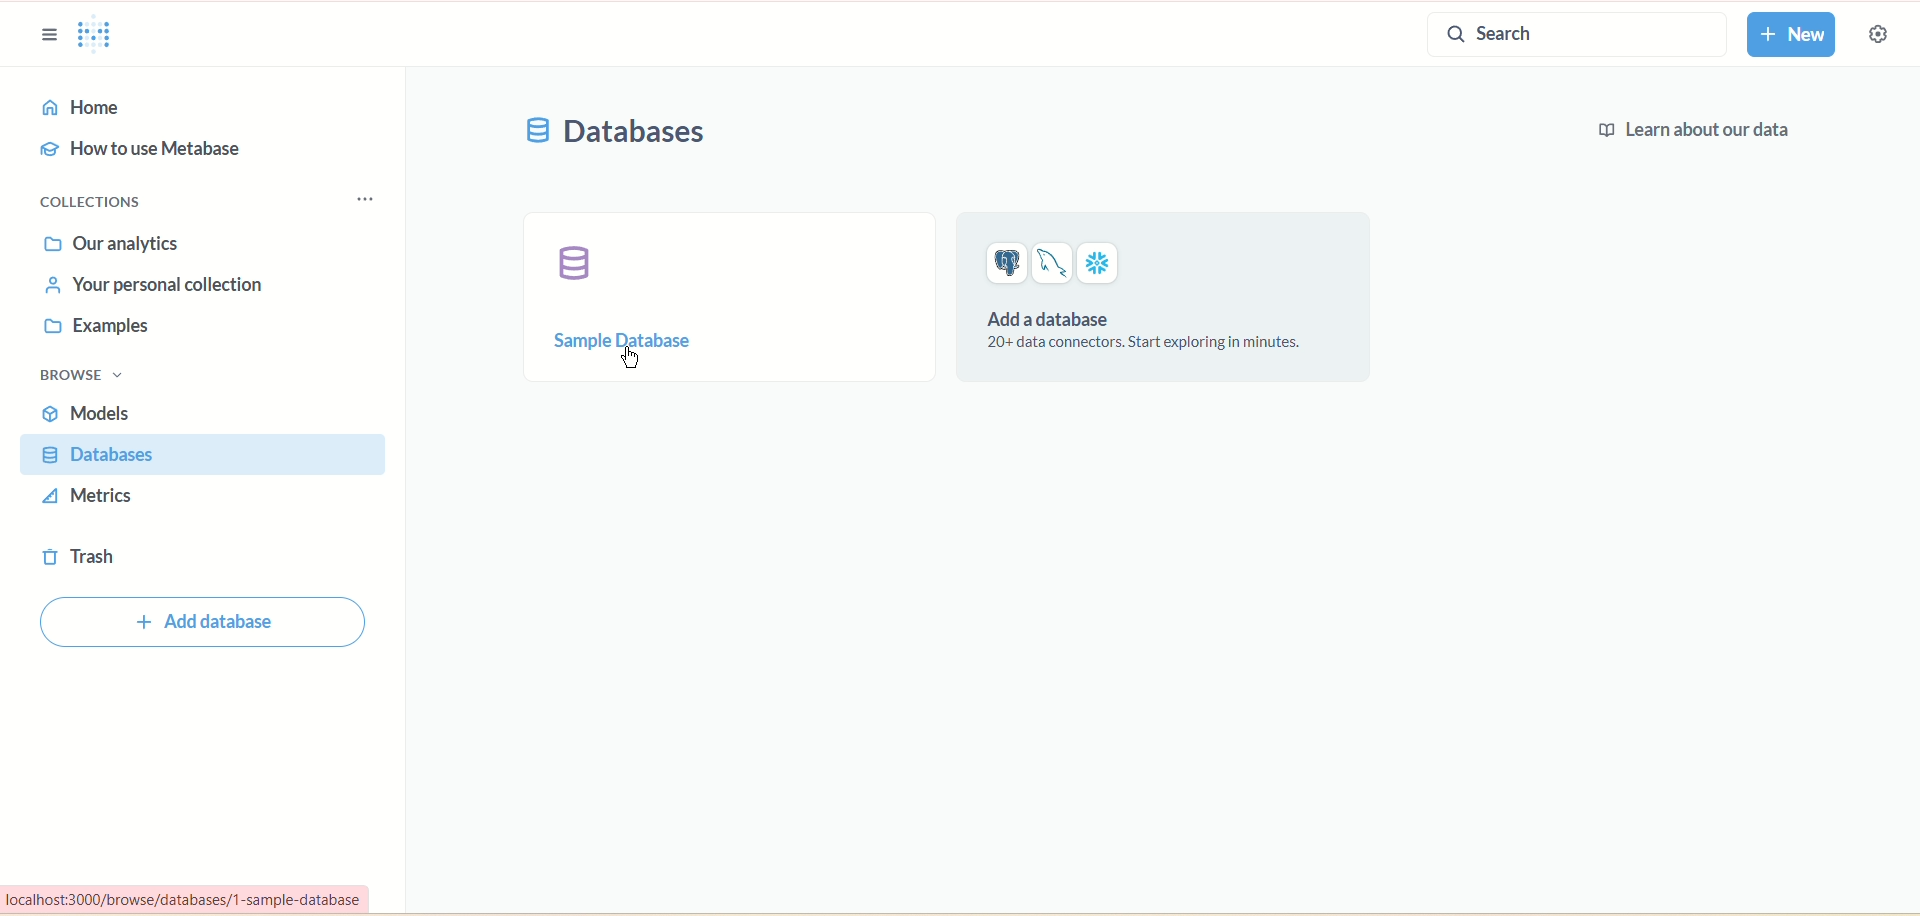  Describe the element at coordinates (87, 412) in the screenshot. I see `models` at that location.